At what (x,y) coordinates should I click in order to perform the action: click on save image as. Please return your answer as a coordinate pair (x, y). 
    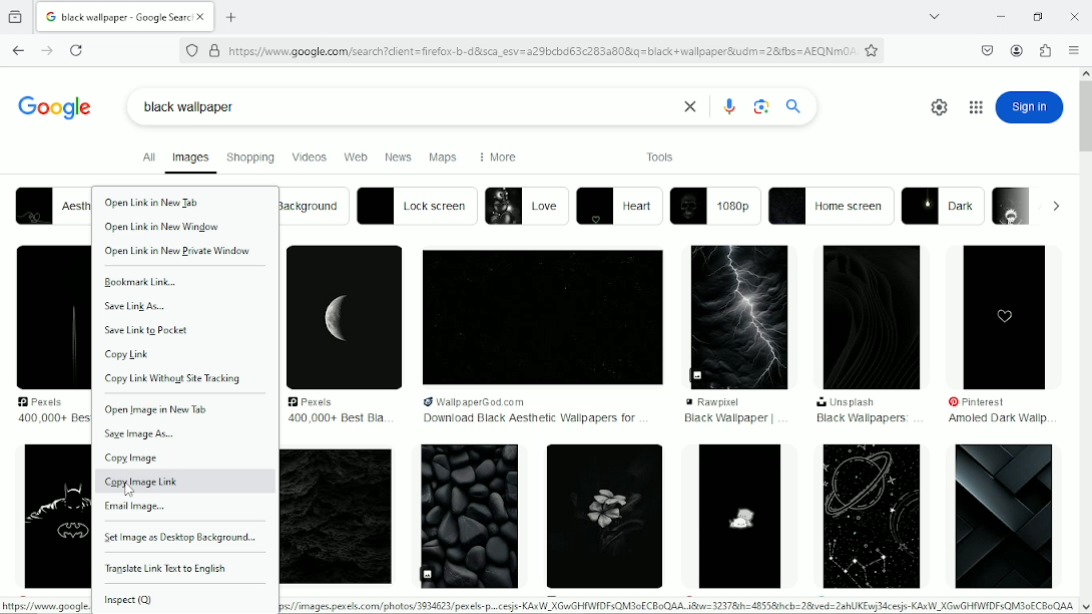
    Looking at the image, I should click on (140, 434).